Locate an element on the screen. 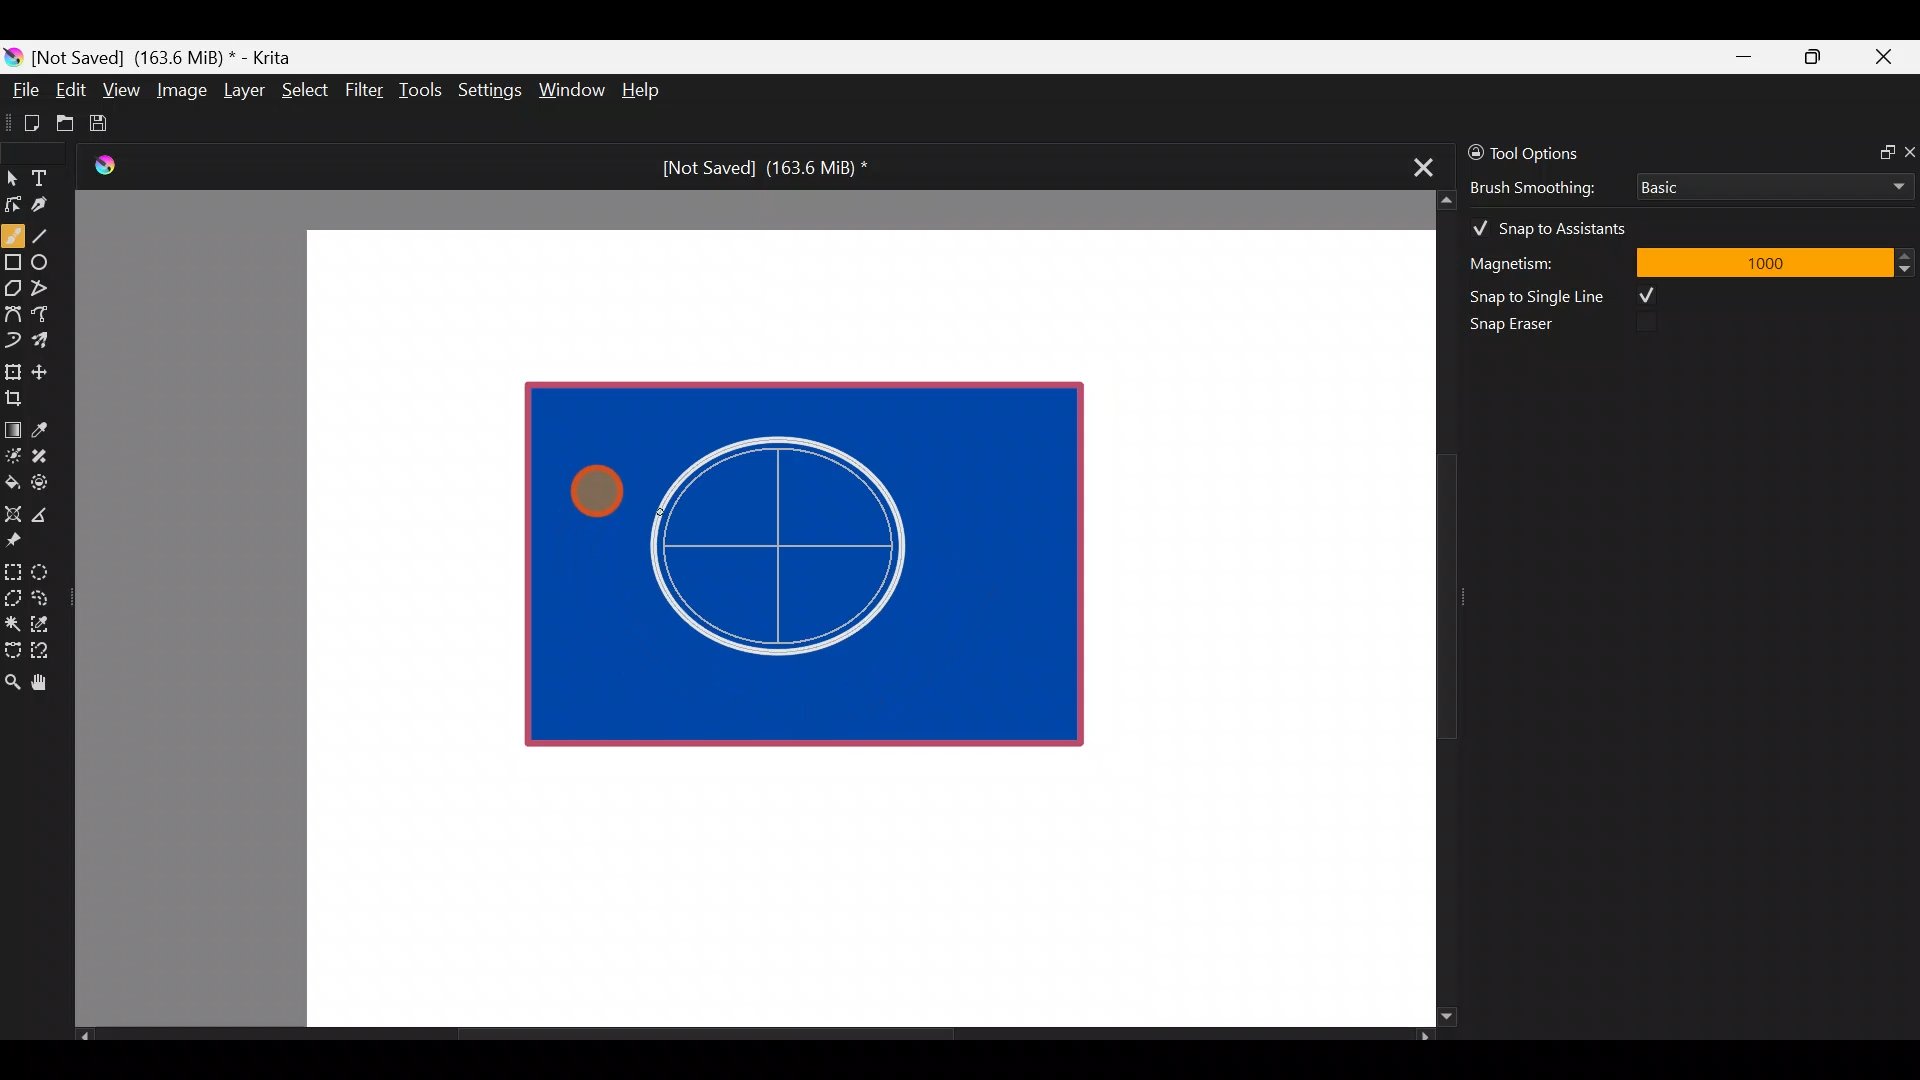 The width and height of the screenshot is (1920, 1080). Polygonal section tool is located at coordinates (12, 593).